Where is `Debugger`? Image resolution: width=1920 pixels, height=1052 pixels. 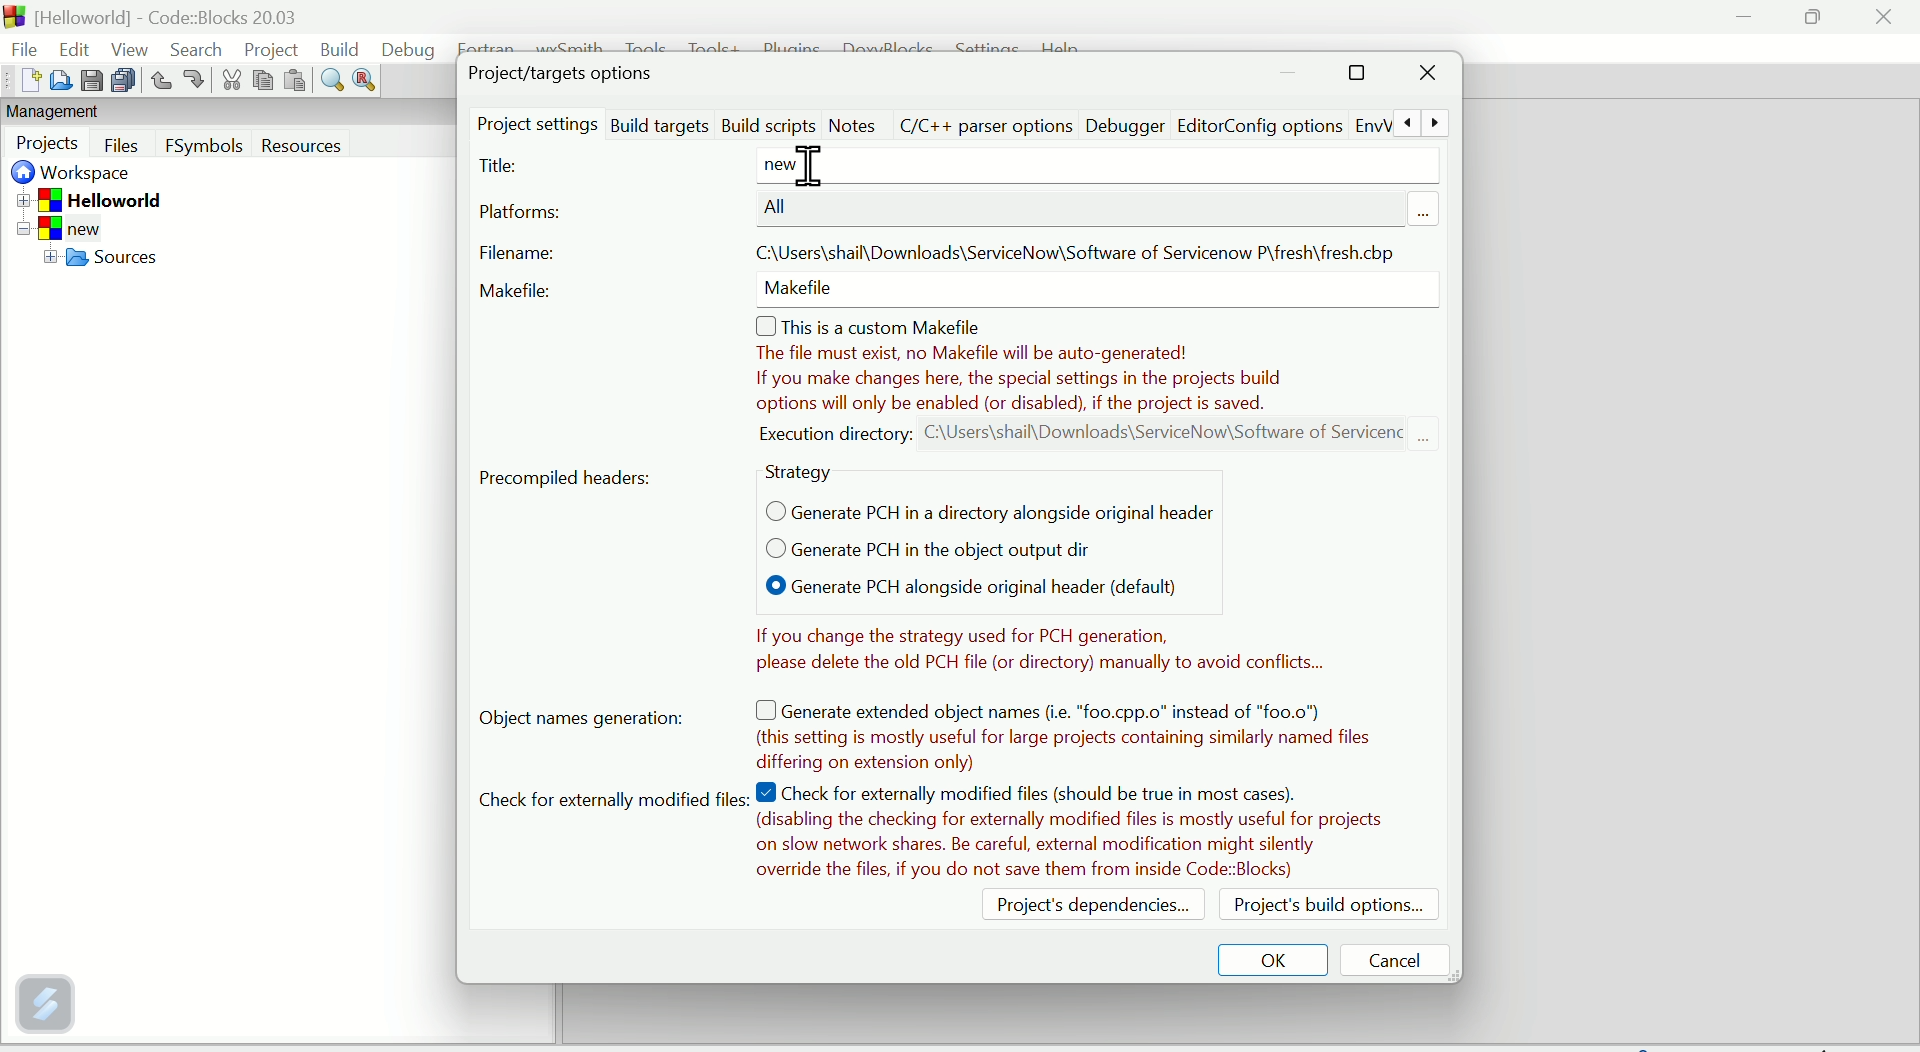
Debugger is located at coordinates (1123, 126).